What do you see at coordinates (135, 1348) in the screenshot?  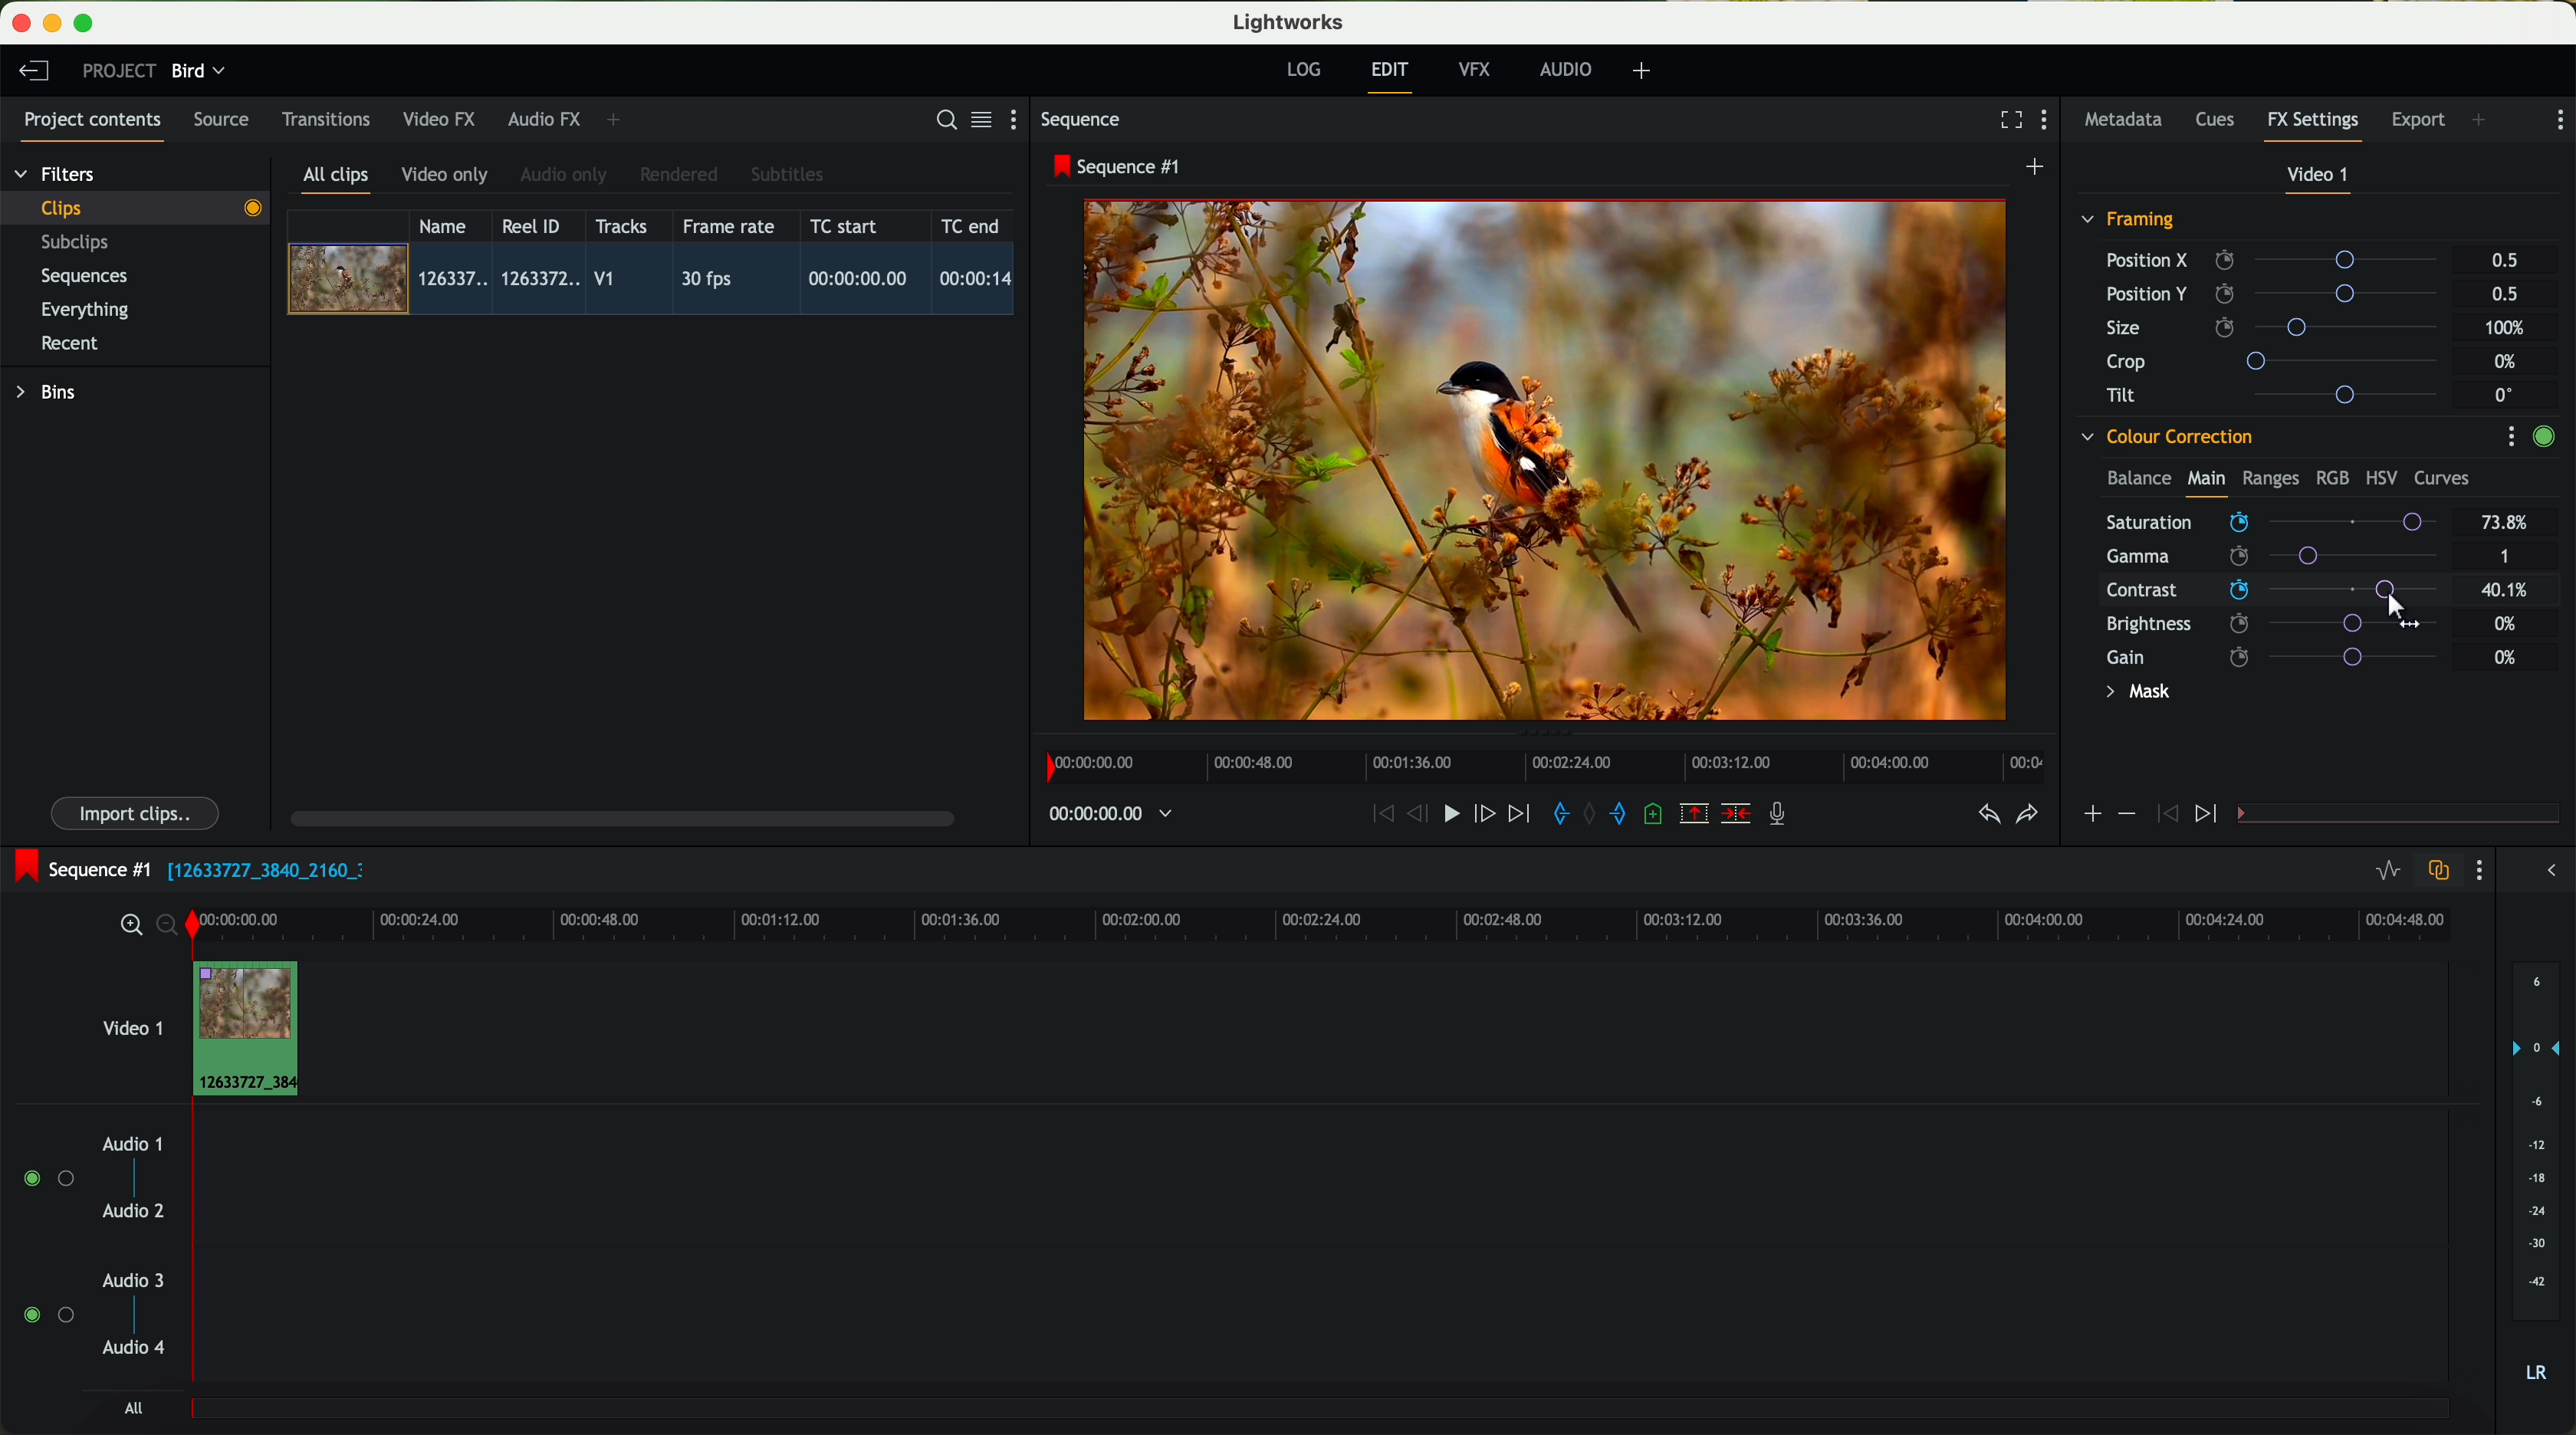 I see `audio 4` at bounding box center [135, 1348].